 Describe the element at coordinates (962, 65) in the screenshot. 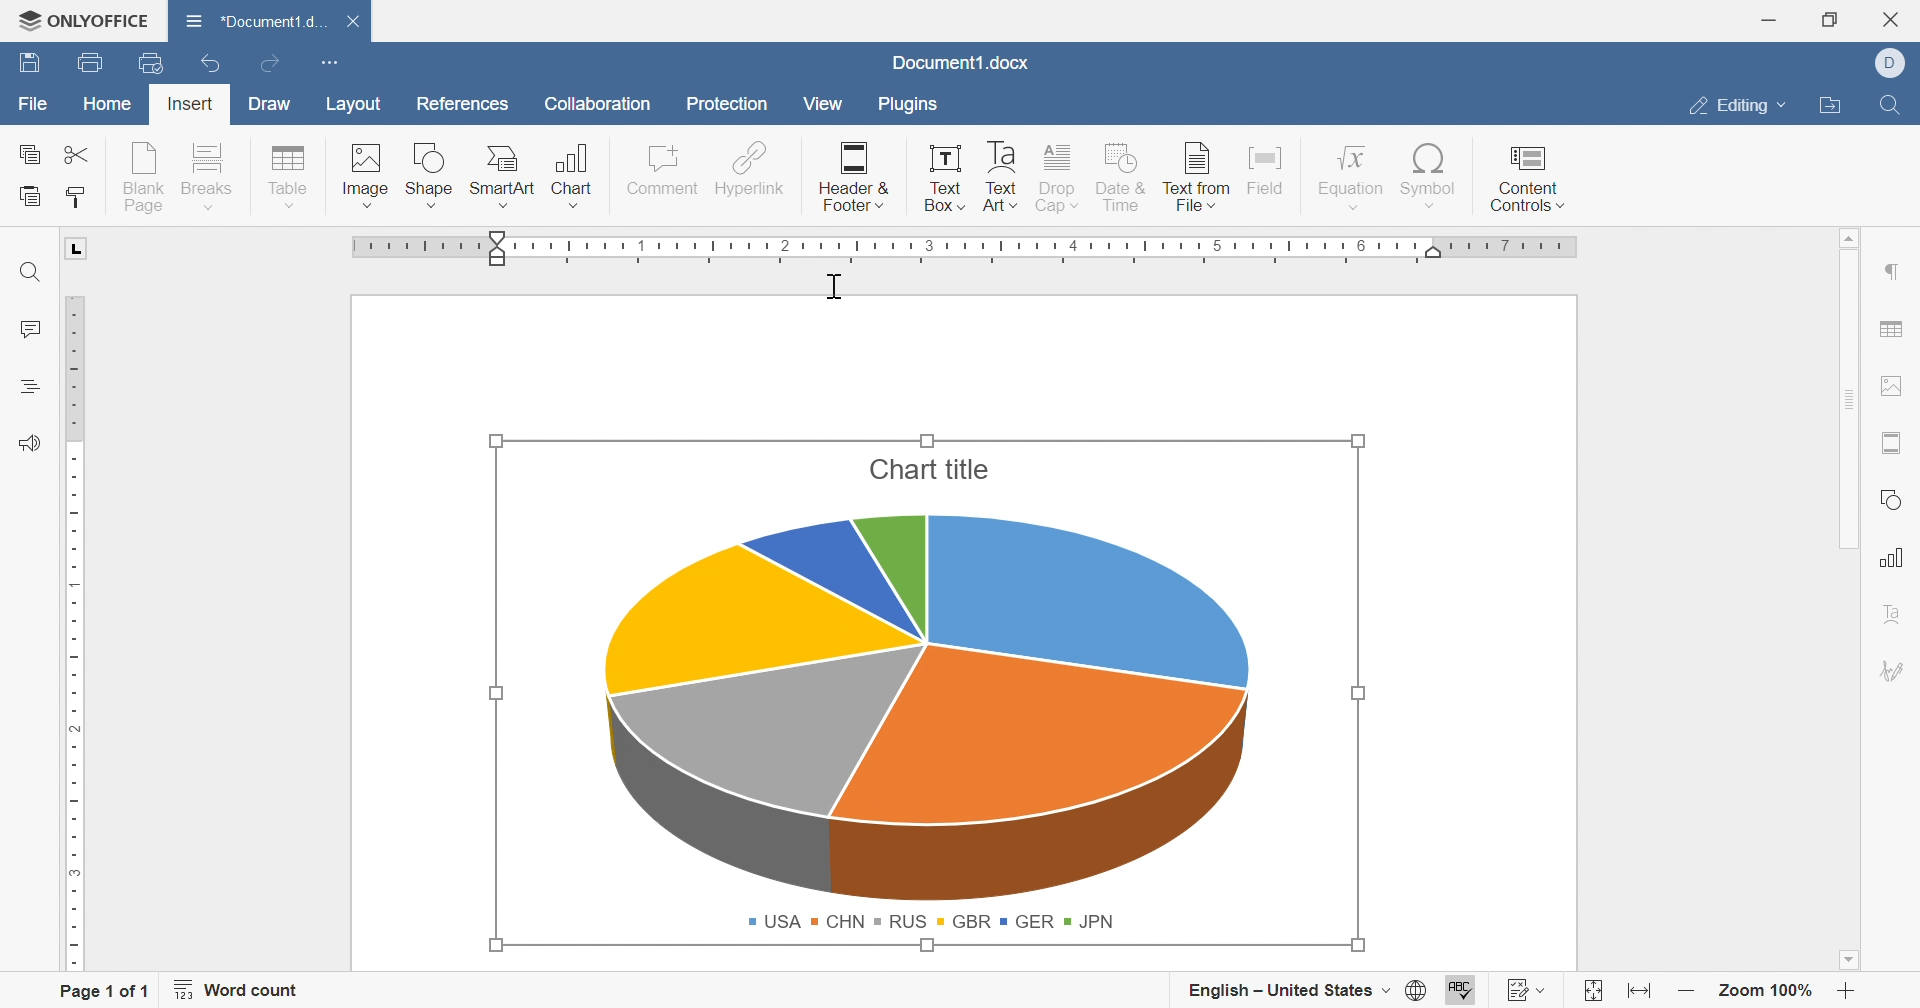

I see `Document1.dox` at that location.